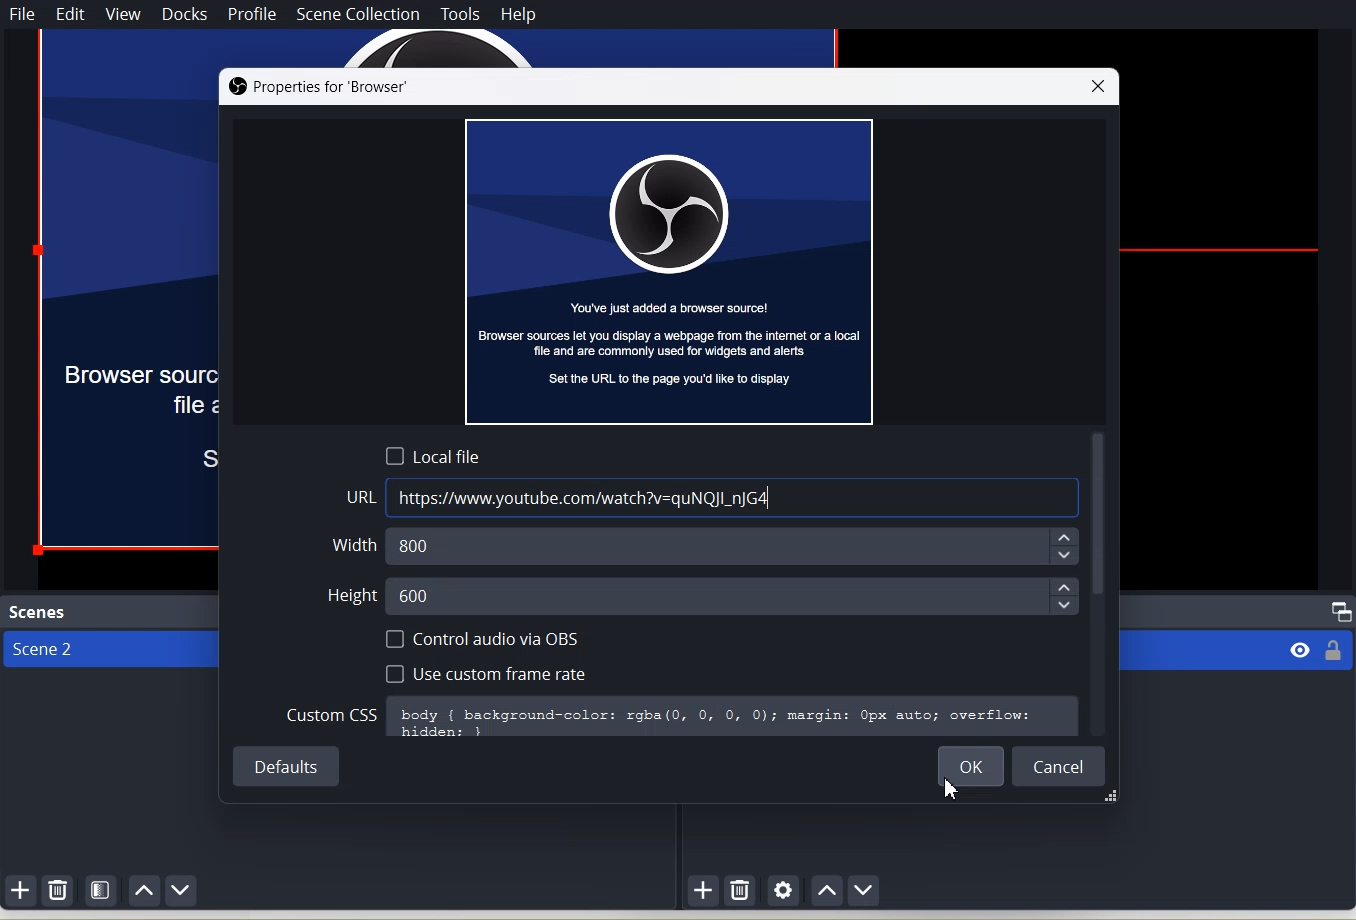 The image size is (1356, 920). I want to click on 600, so click(730, 598).